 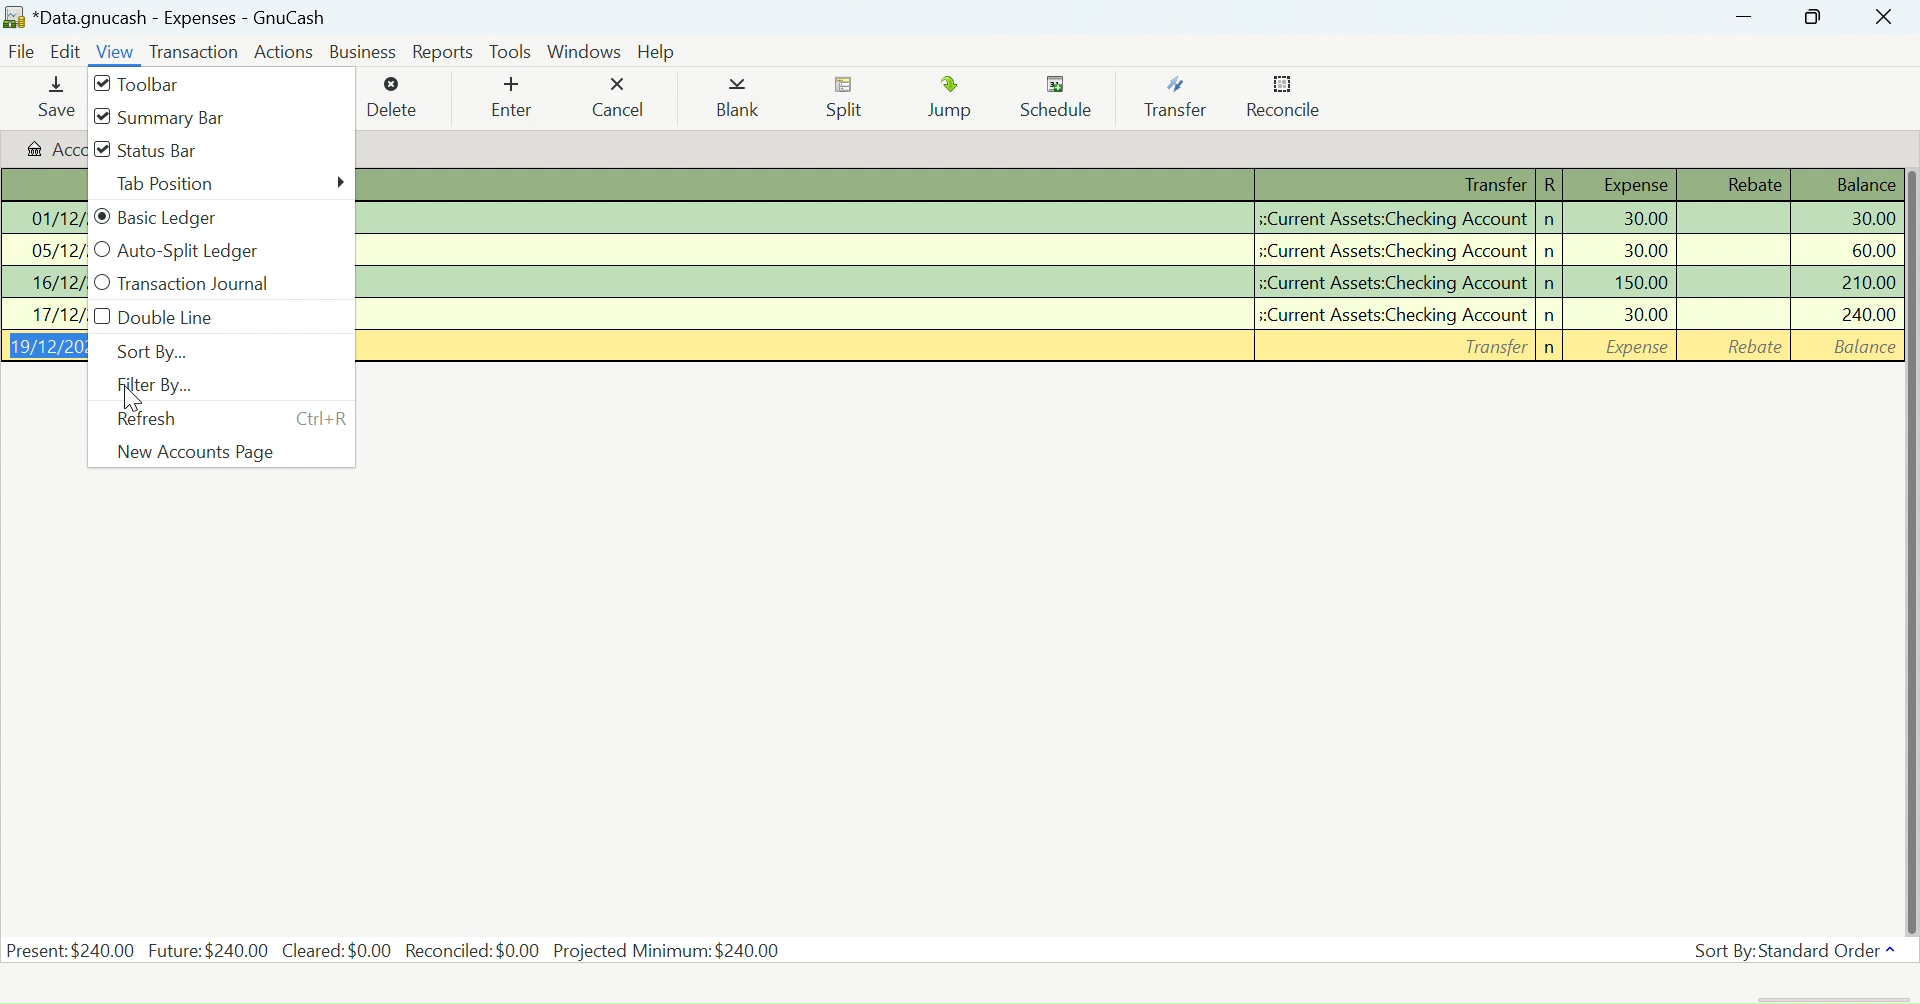 I want to click on Checkbox, so click(x=101, y=282).